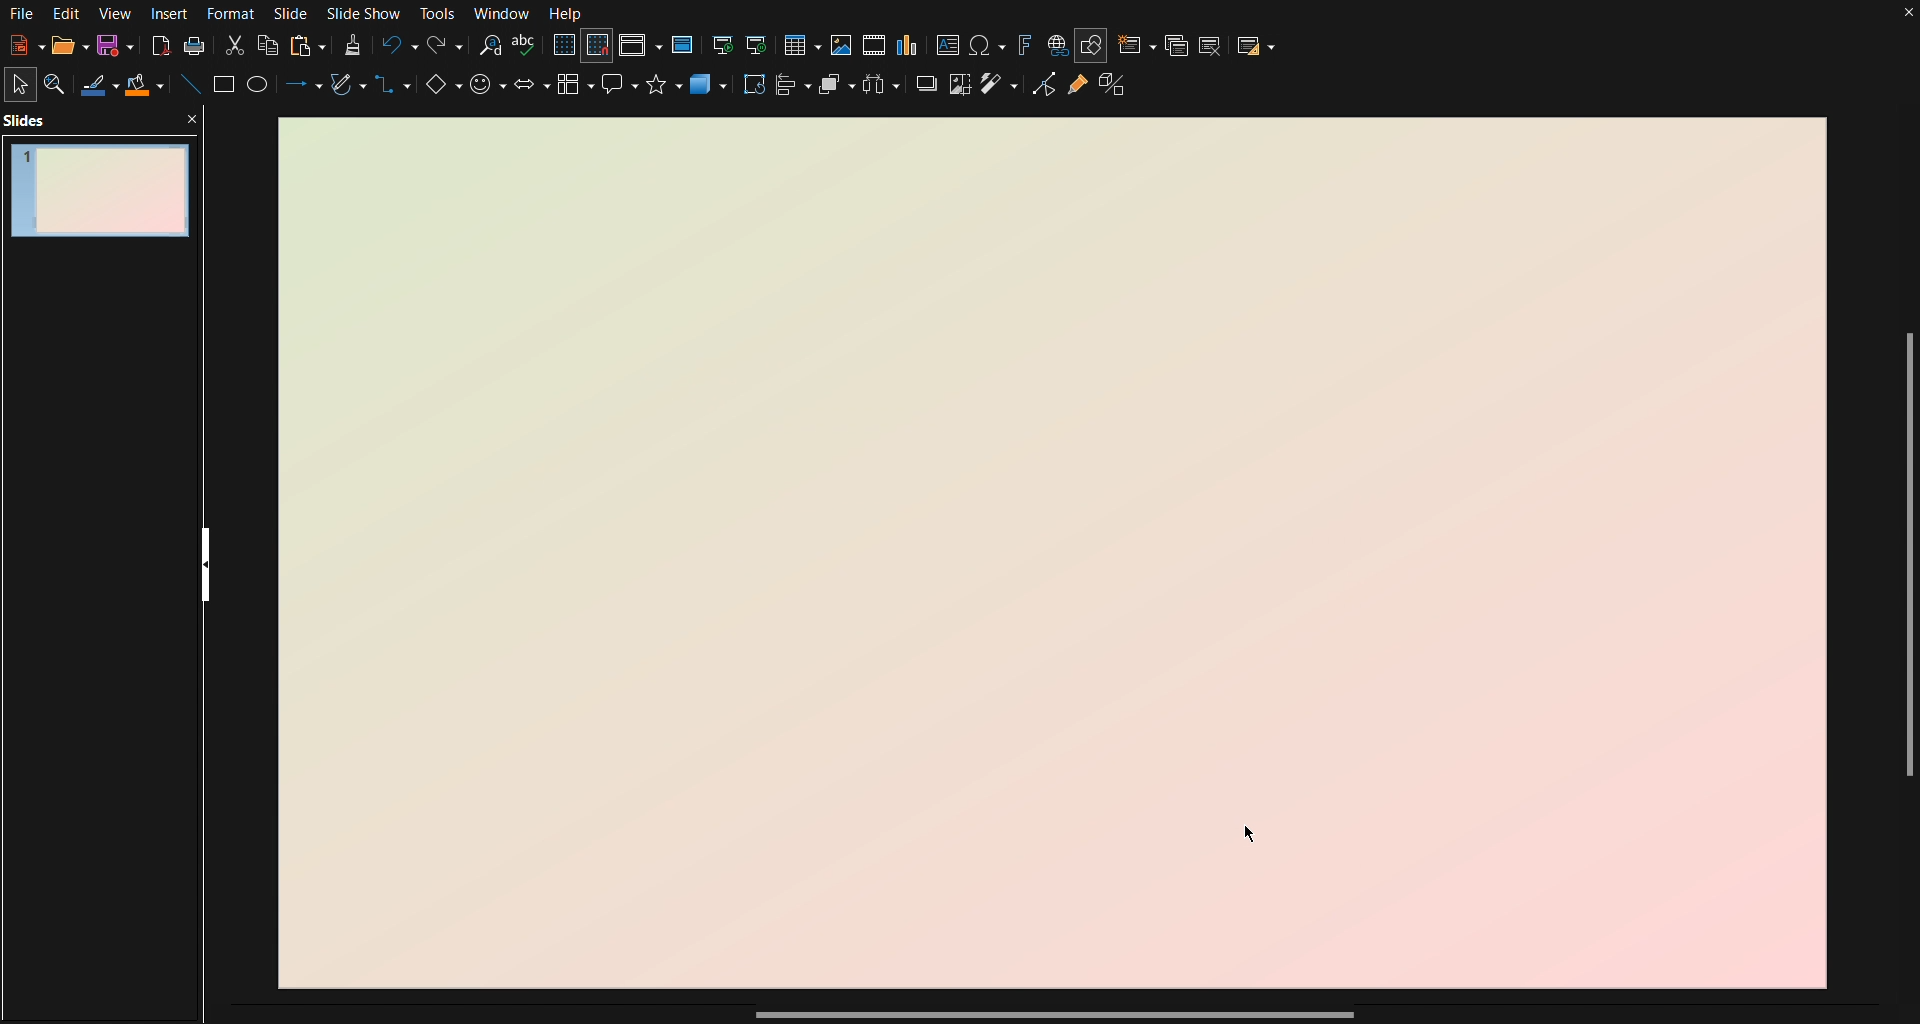  Describe the element at coordinates (1049, 555) in the screenshot. I see `Gradient Background` at that location.